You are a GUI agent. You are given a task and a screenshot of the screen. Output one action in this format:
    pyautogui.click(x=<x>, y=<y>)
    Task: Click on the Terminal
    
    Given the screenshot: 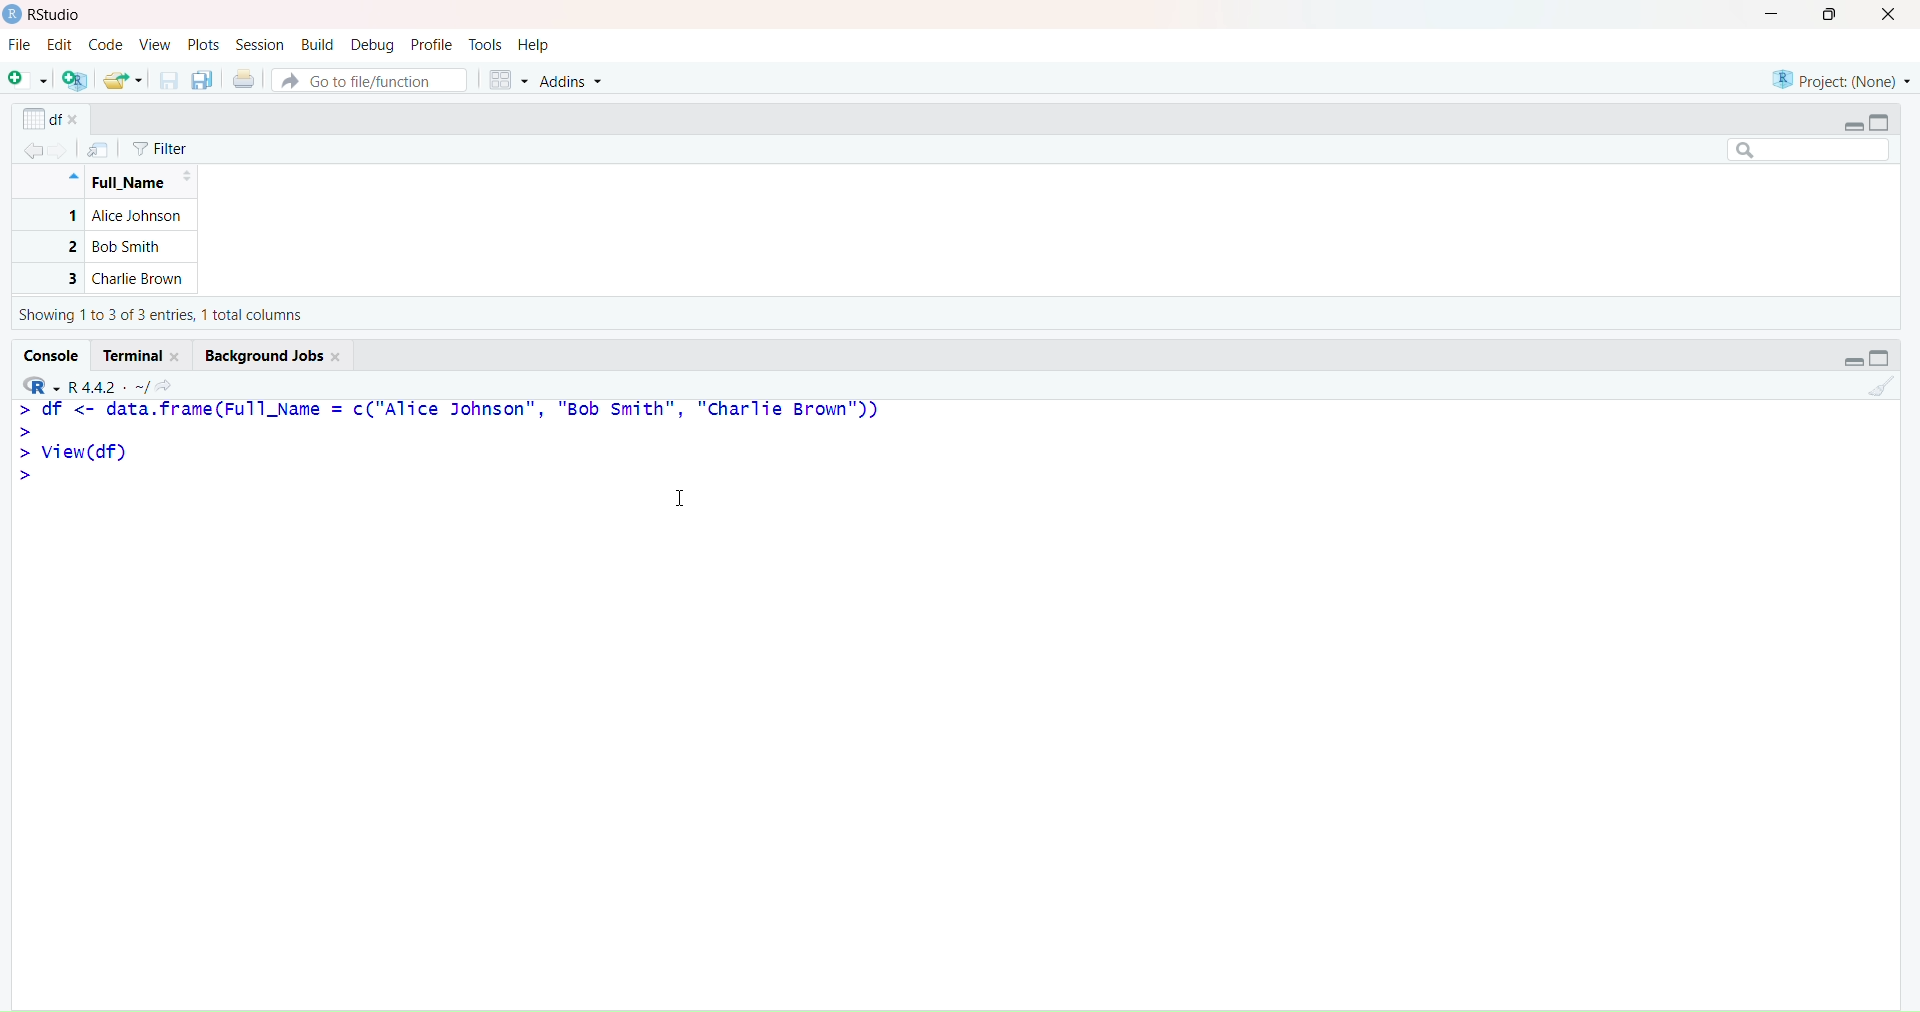 What is the action you would take?
    pyautogui.click(x=147, y=352)
    